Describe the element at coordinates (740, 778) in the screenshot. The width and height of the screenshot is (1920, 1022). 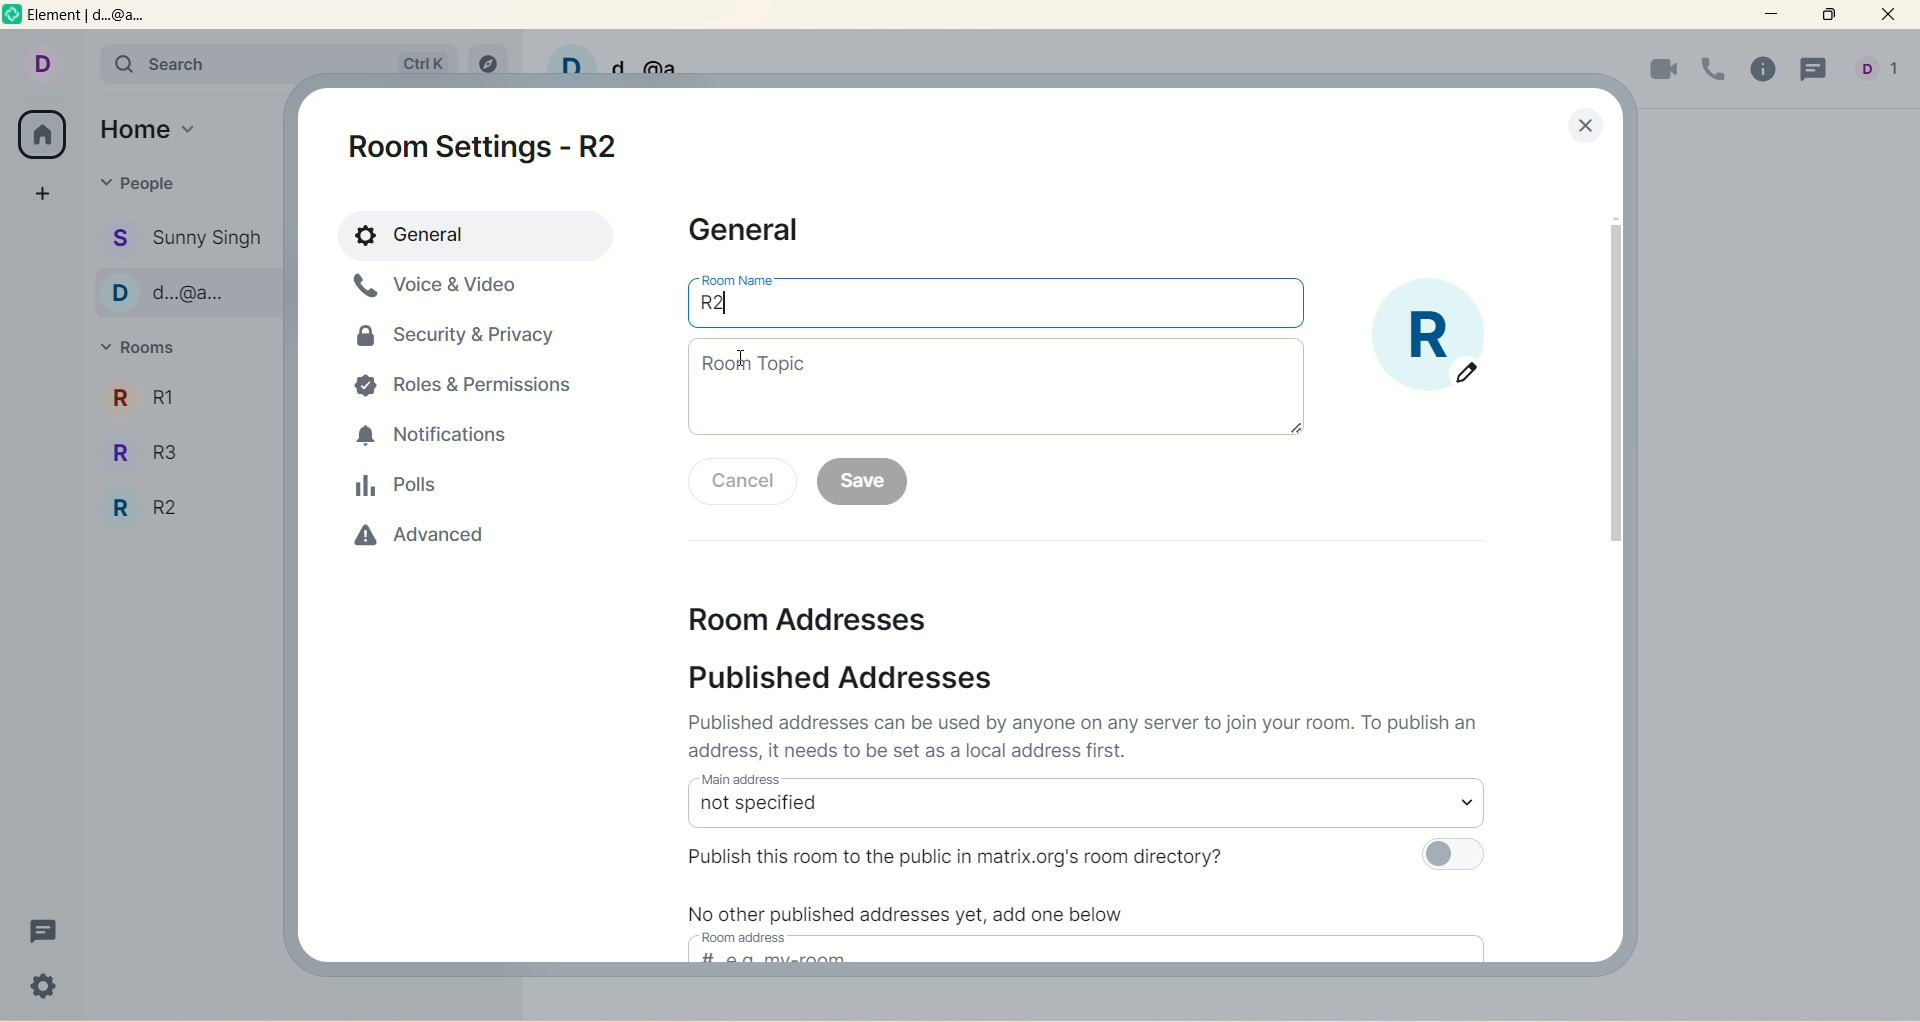
I see `main address` at that location.